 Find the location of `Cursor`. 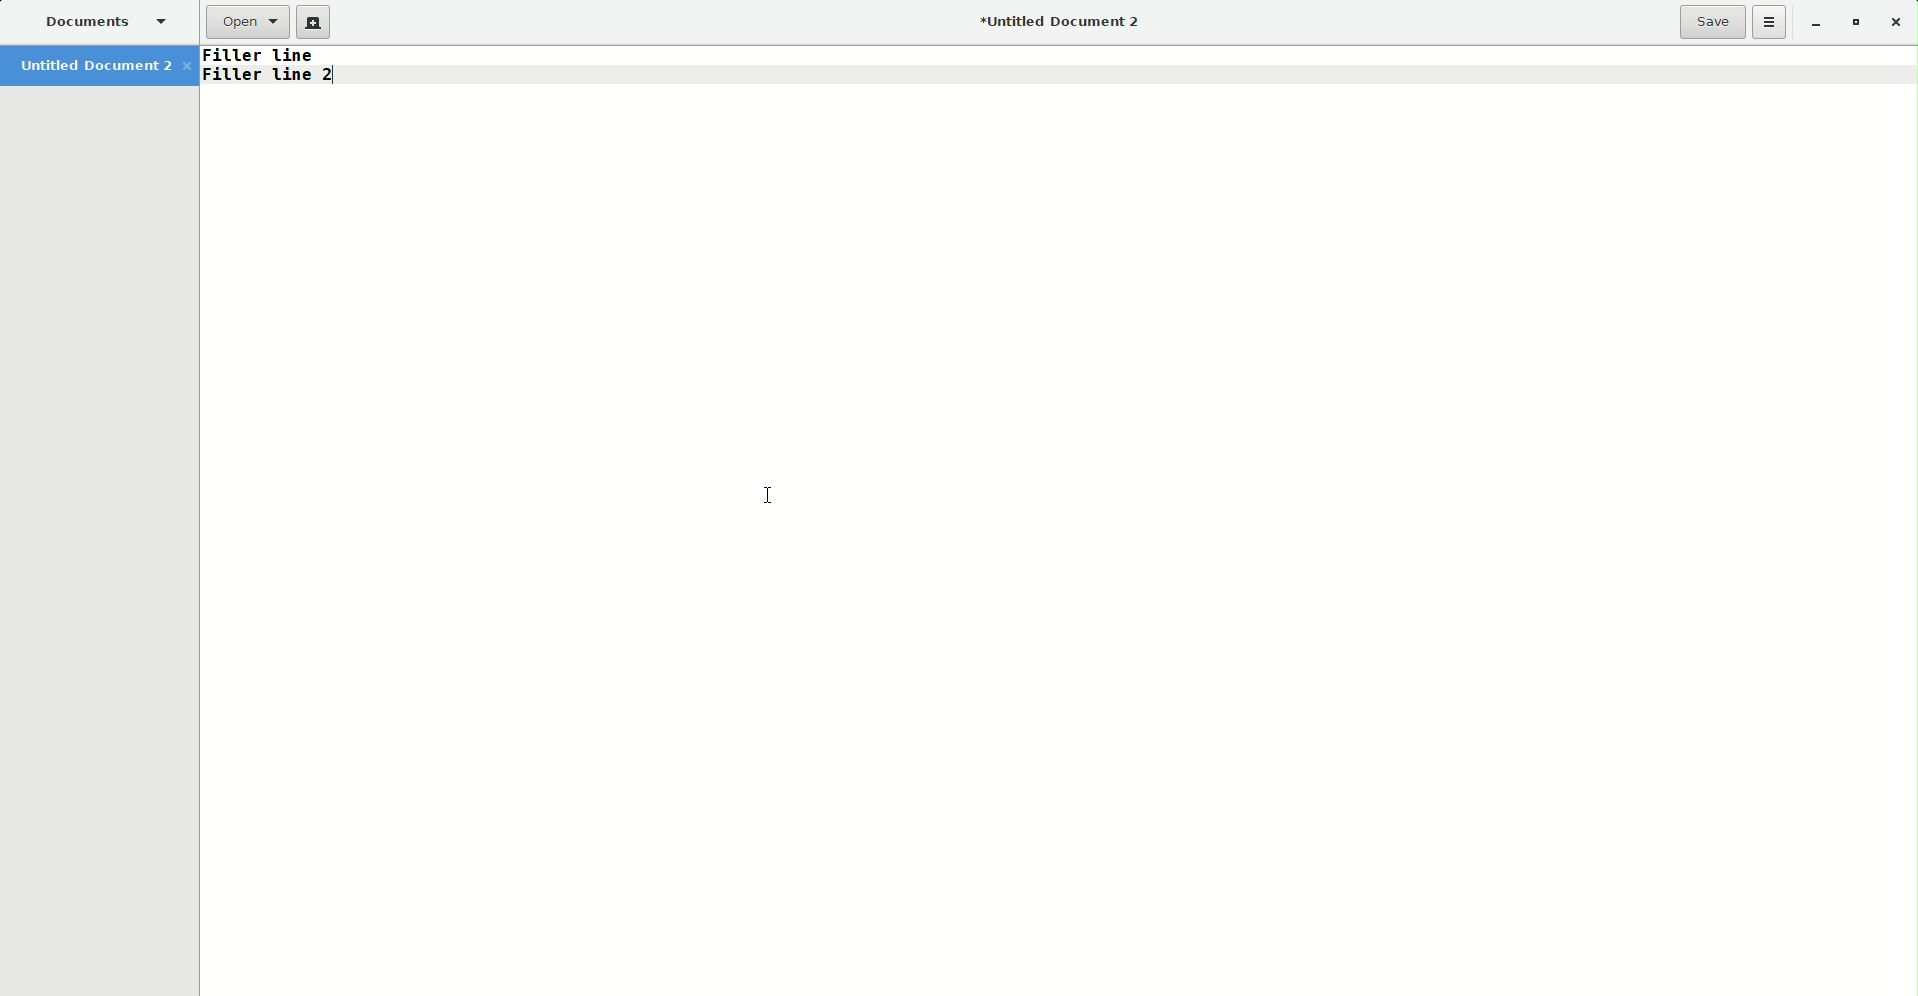

Cursor is located at coordinates (776, 498).